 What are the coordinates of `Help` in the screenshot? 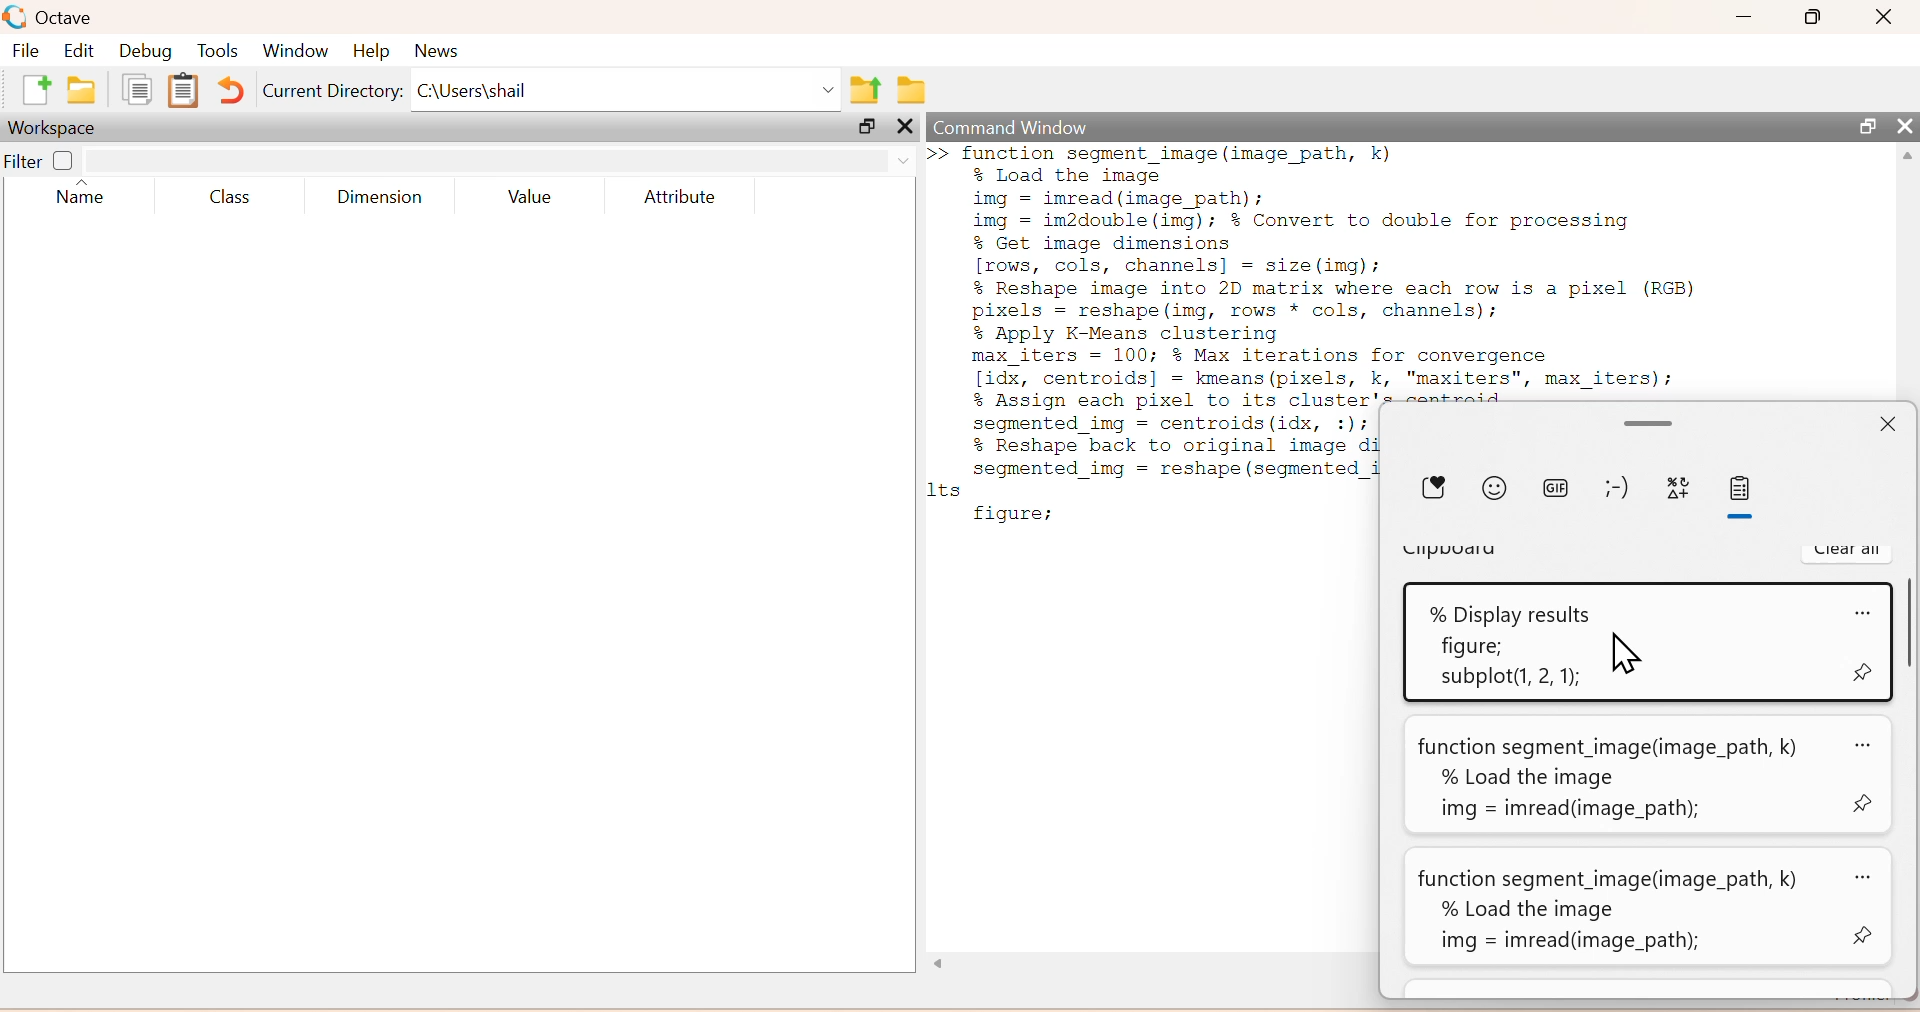 It's located at (369, 53).